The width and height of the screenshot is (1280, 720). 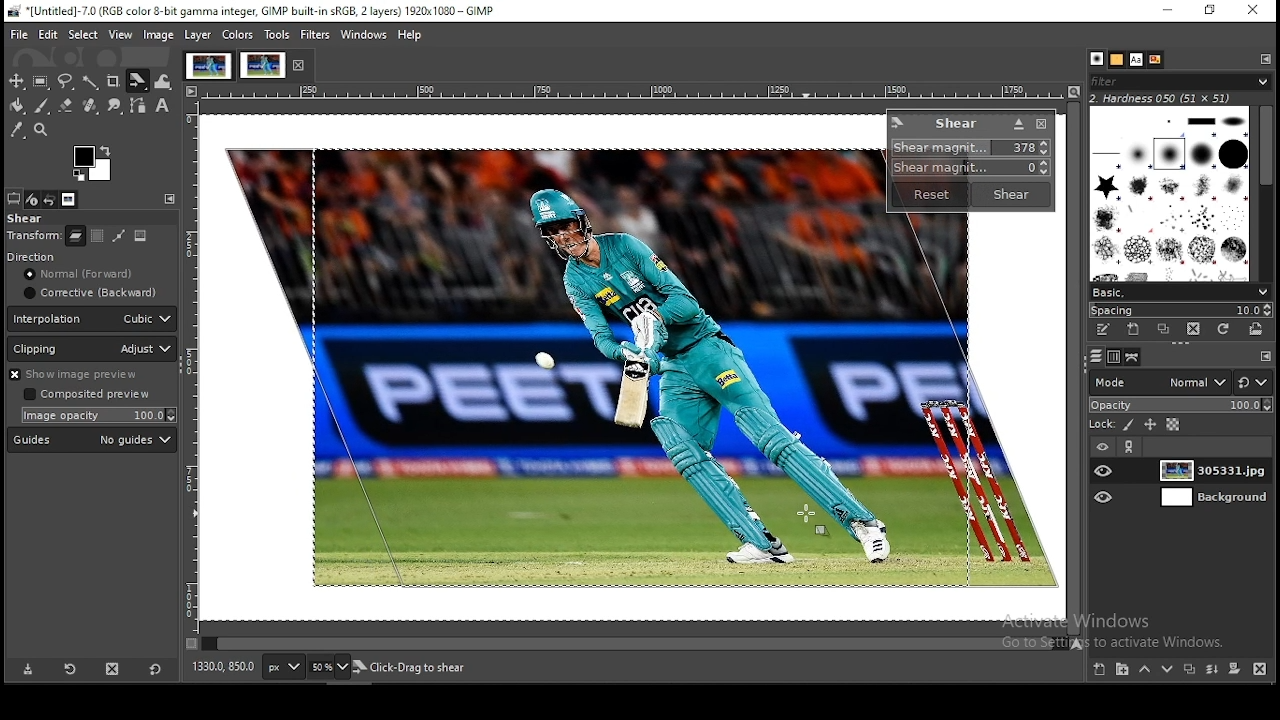 I want to click on 305331.jpg (23.3 mb), so click(x=406, y=668).